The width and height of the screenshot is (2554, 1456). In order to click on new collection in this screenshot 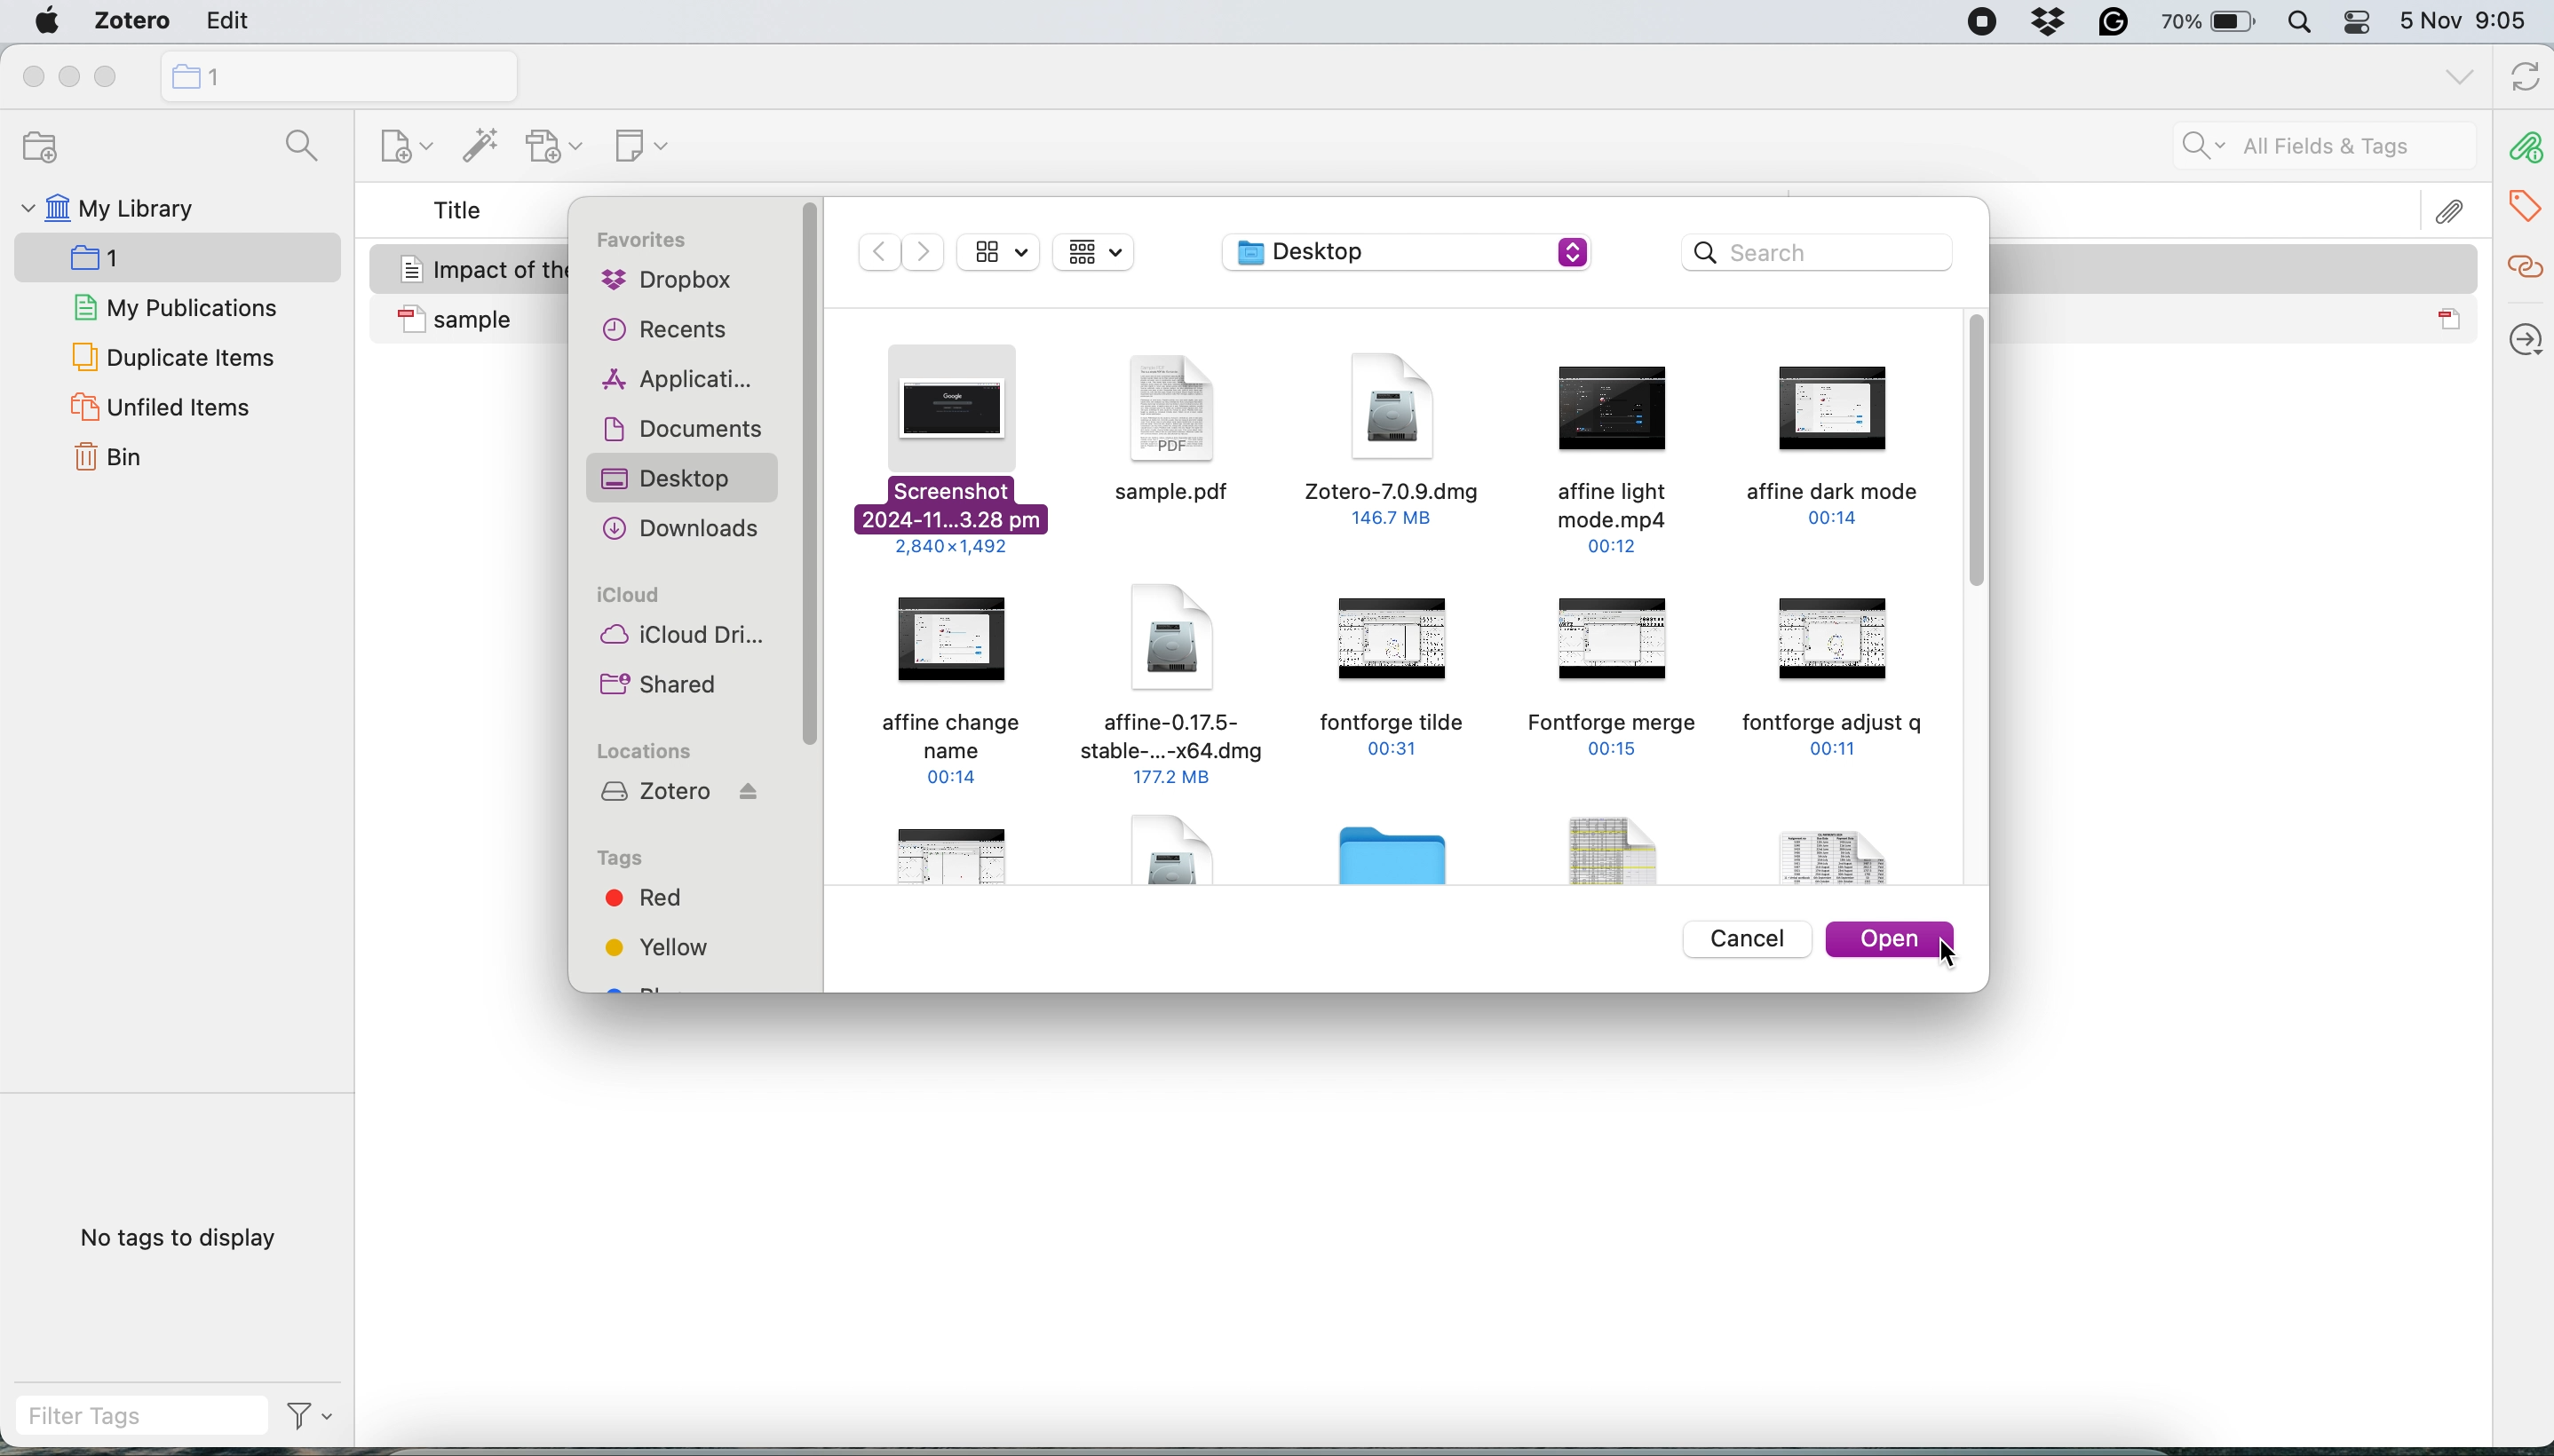, I will do `click(32, 148)`.